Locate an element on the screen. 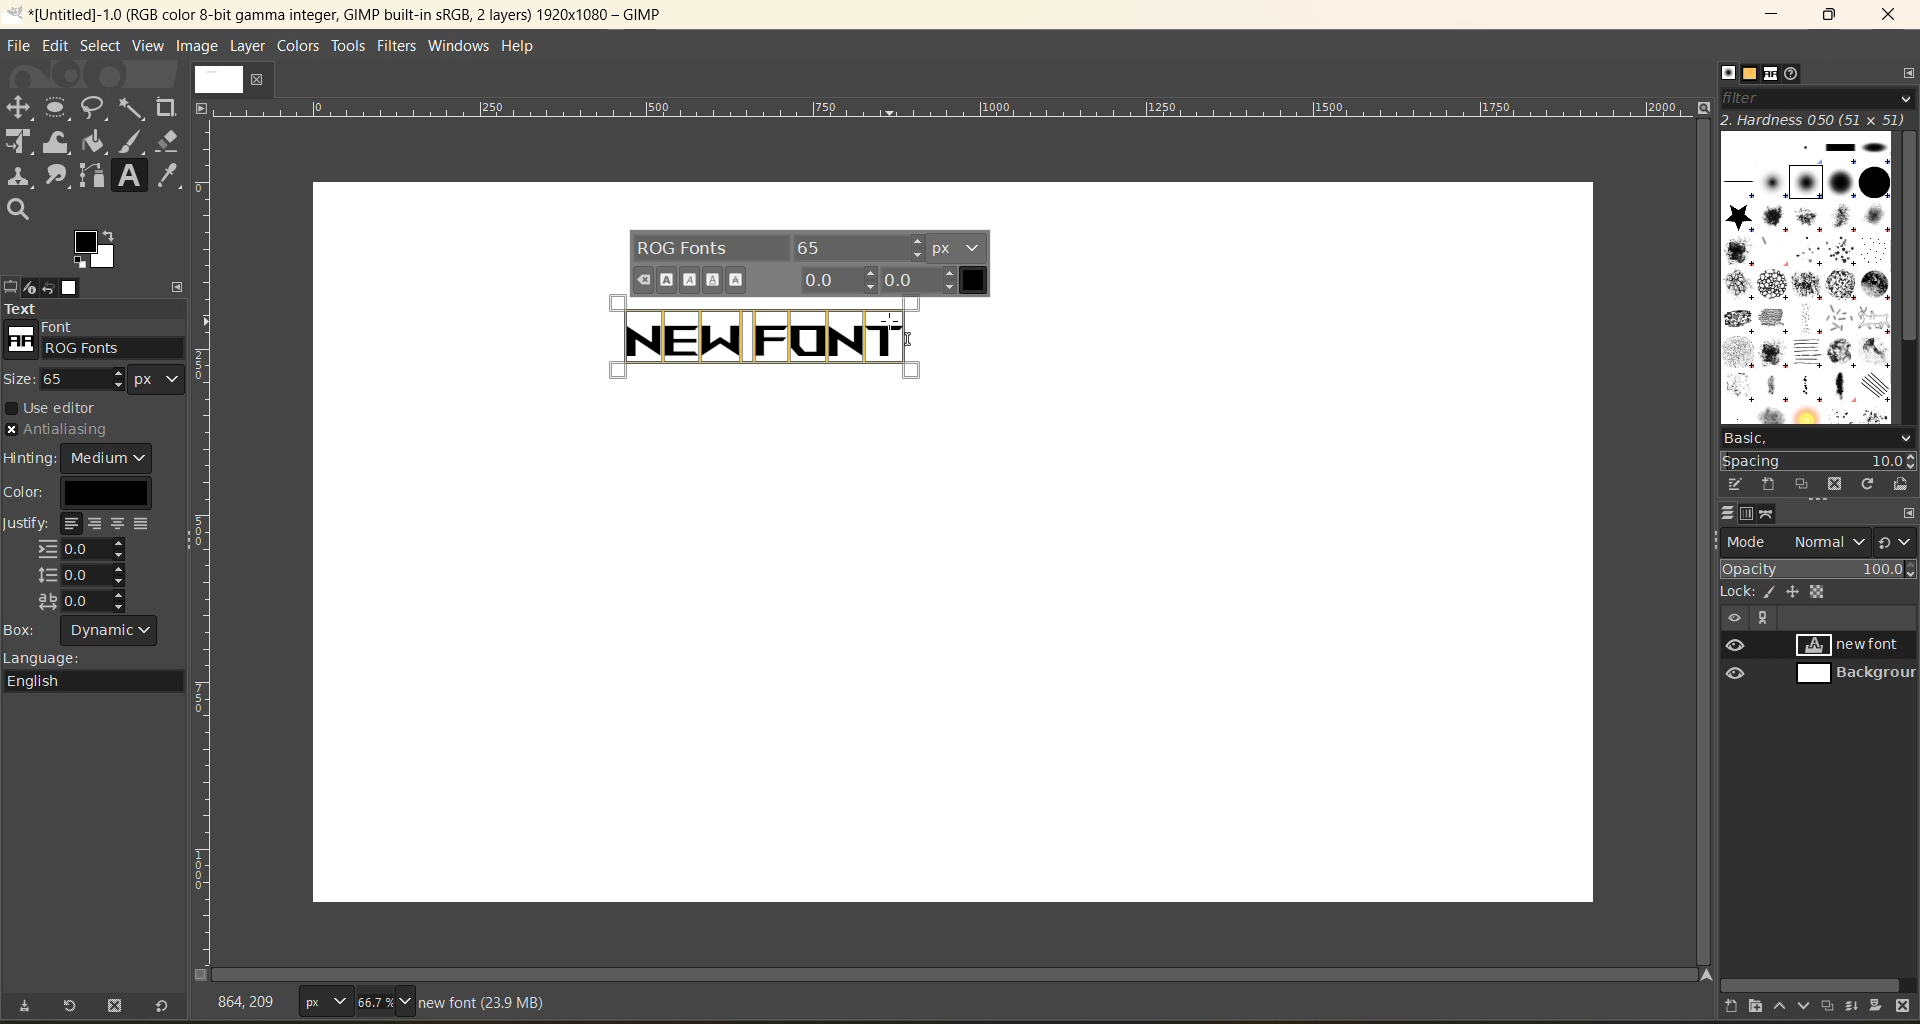  use editor is located at coordinates (61, 408).